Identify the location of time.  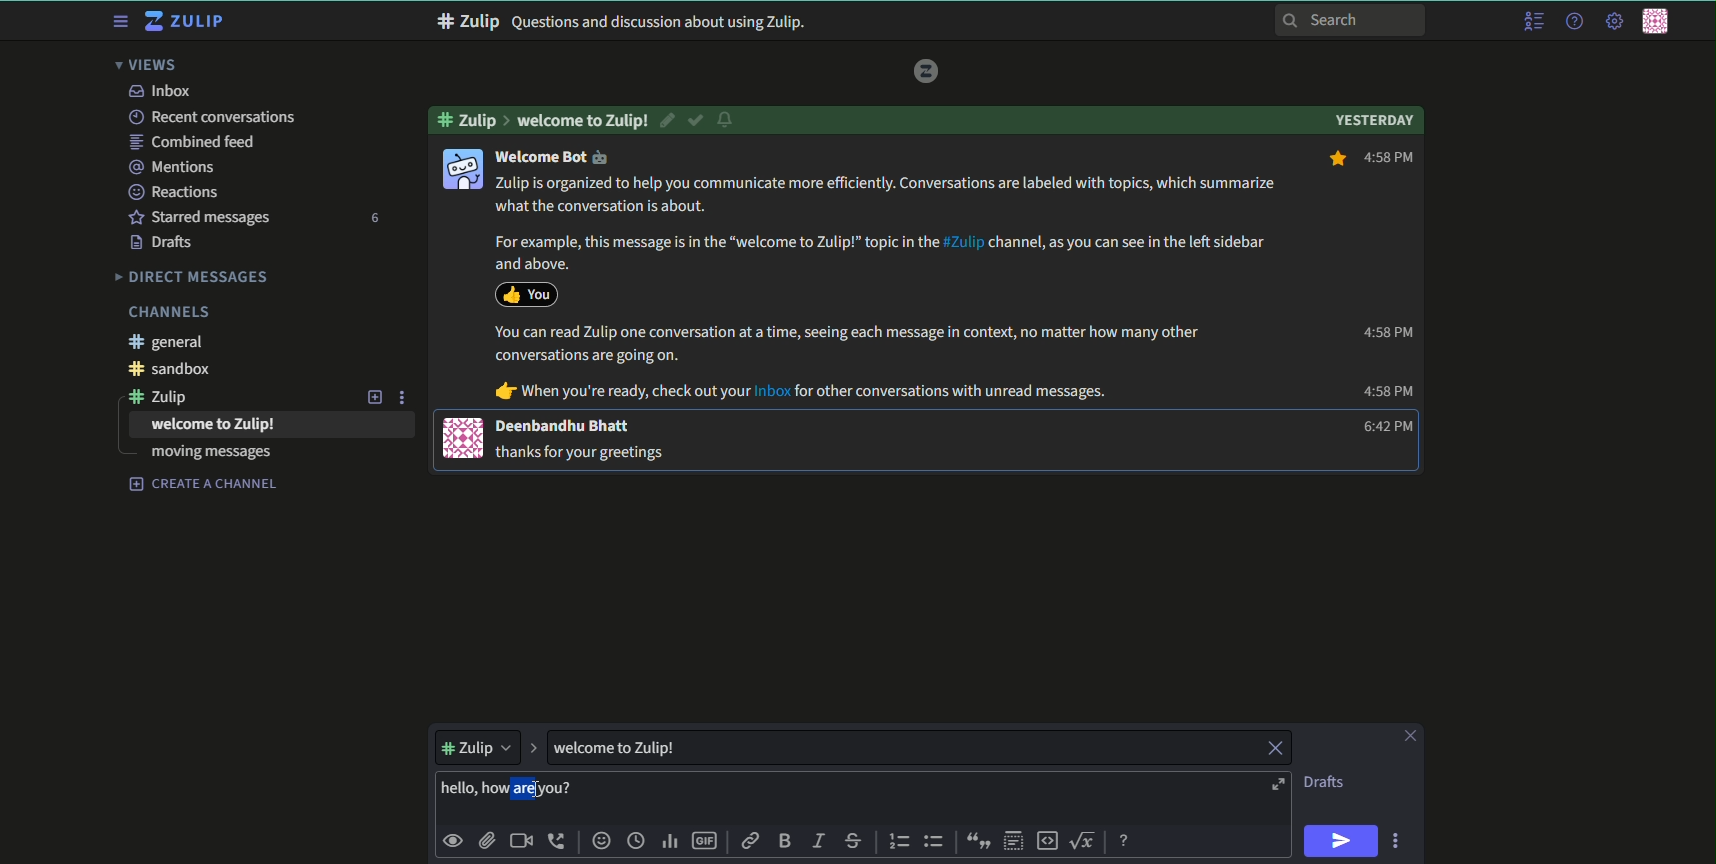
(638, 842).